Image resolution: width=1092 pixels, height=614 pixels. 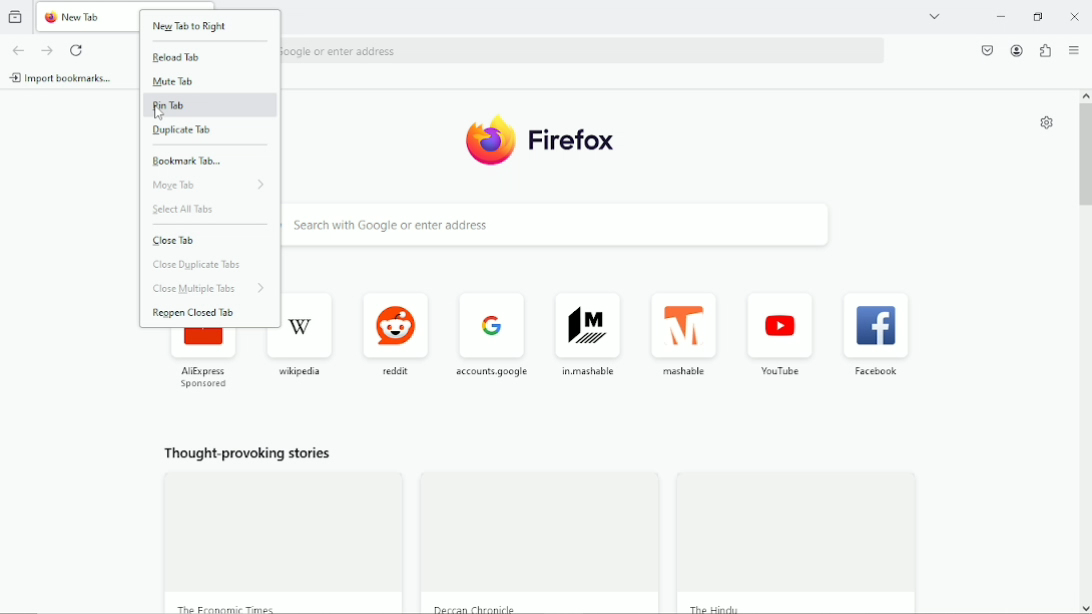 What do you see at coordinates (1016, 51) in the screenshot?
I see `Account` at bounding box center [1016, 51].